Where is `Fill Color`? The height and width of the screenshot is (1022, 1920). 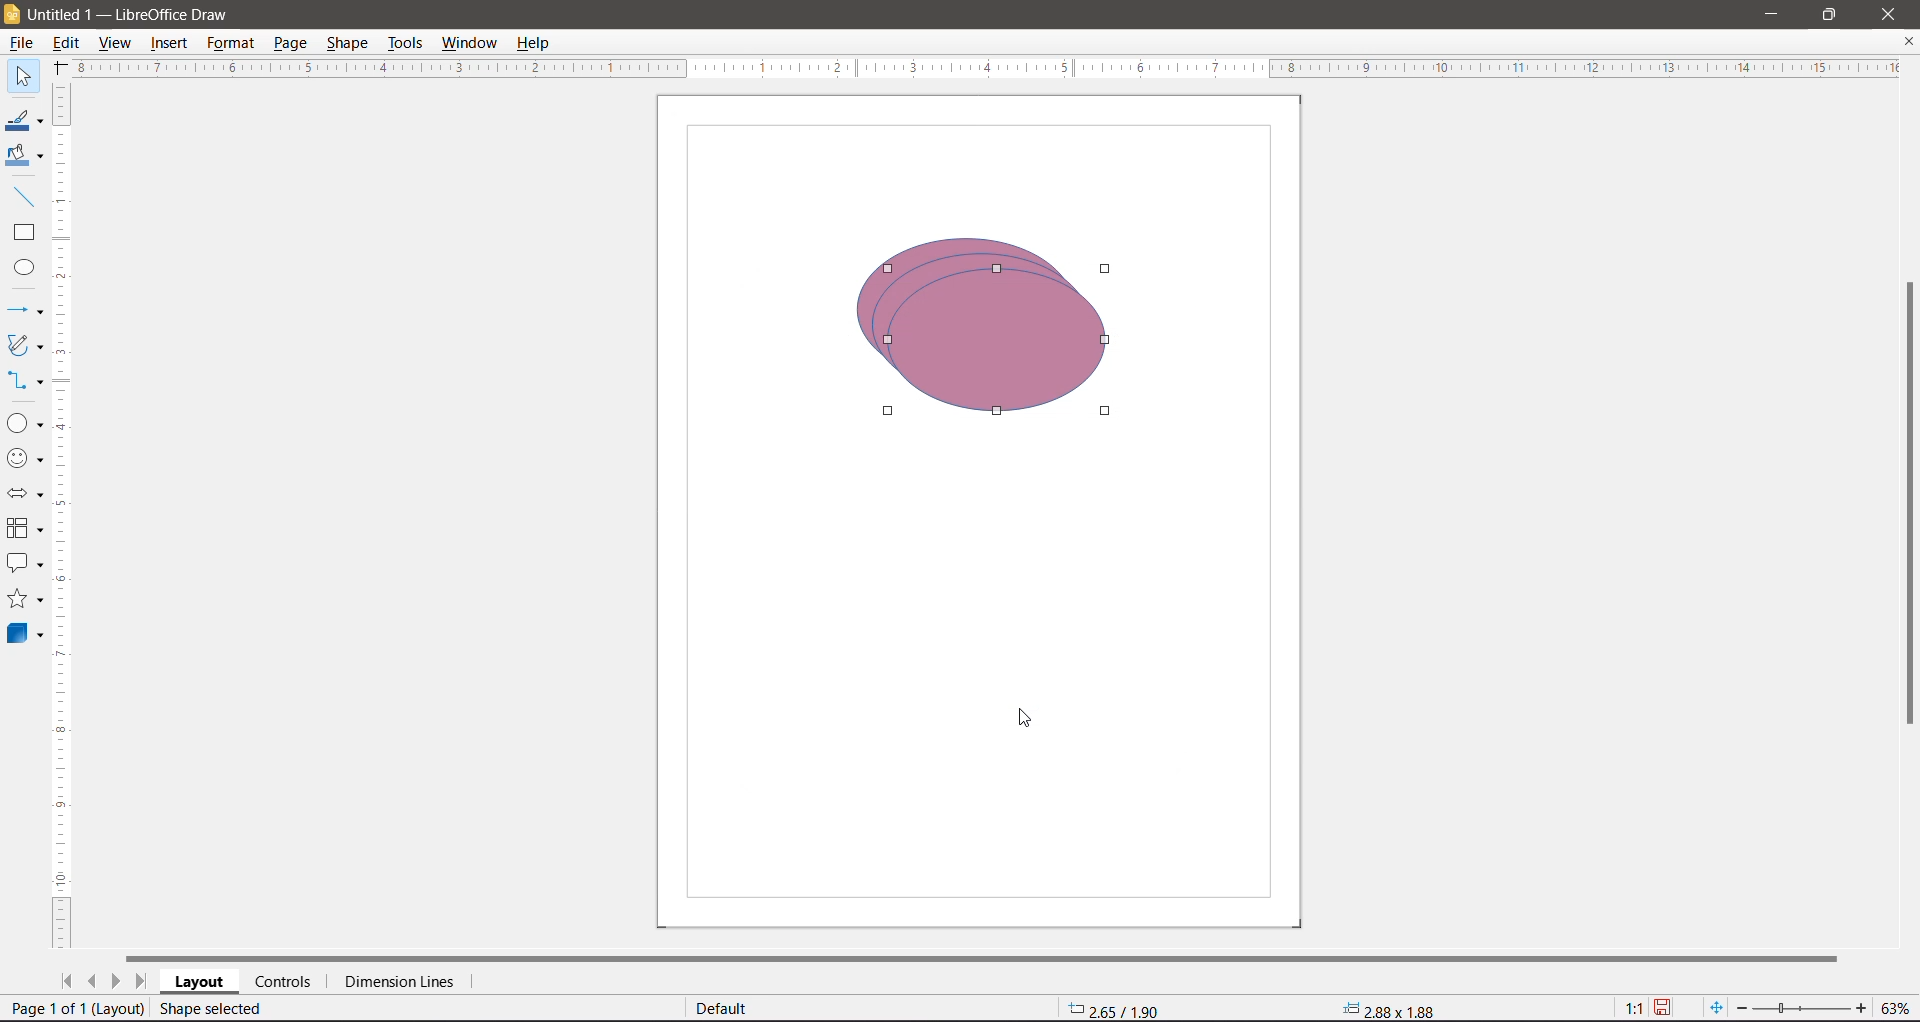
Fill Color is located at coordinates (24, 157).